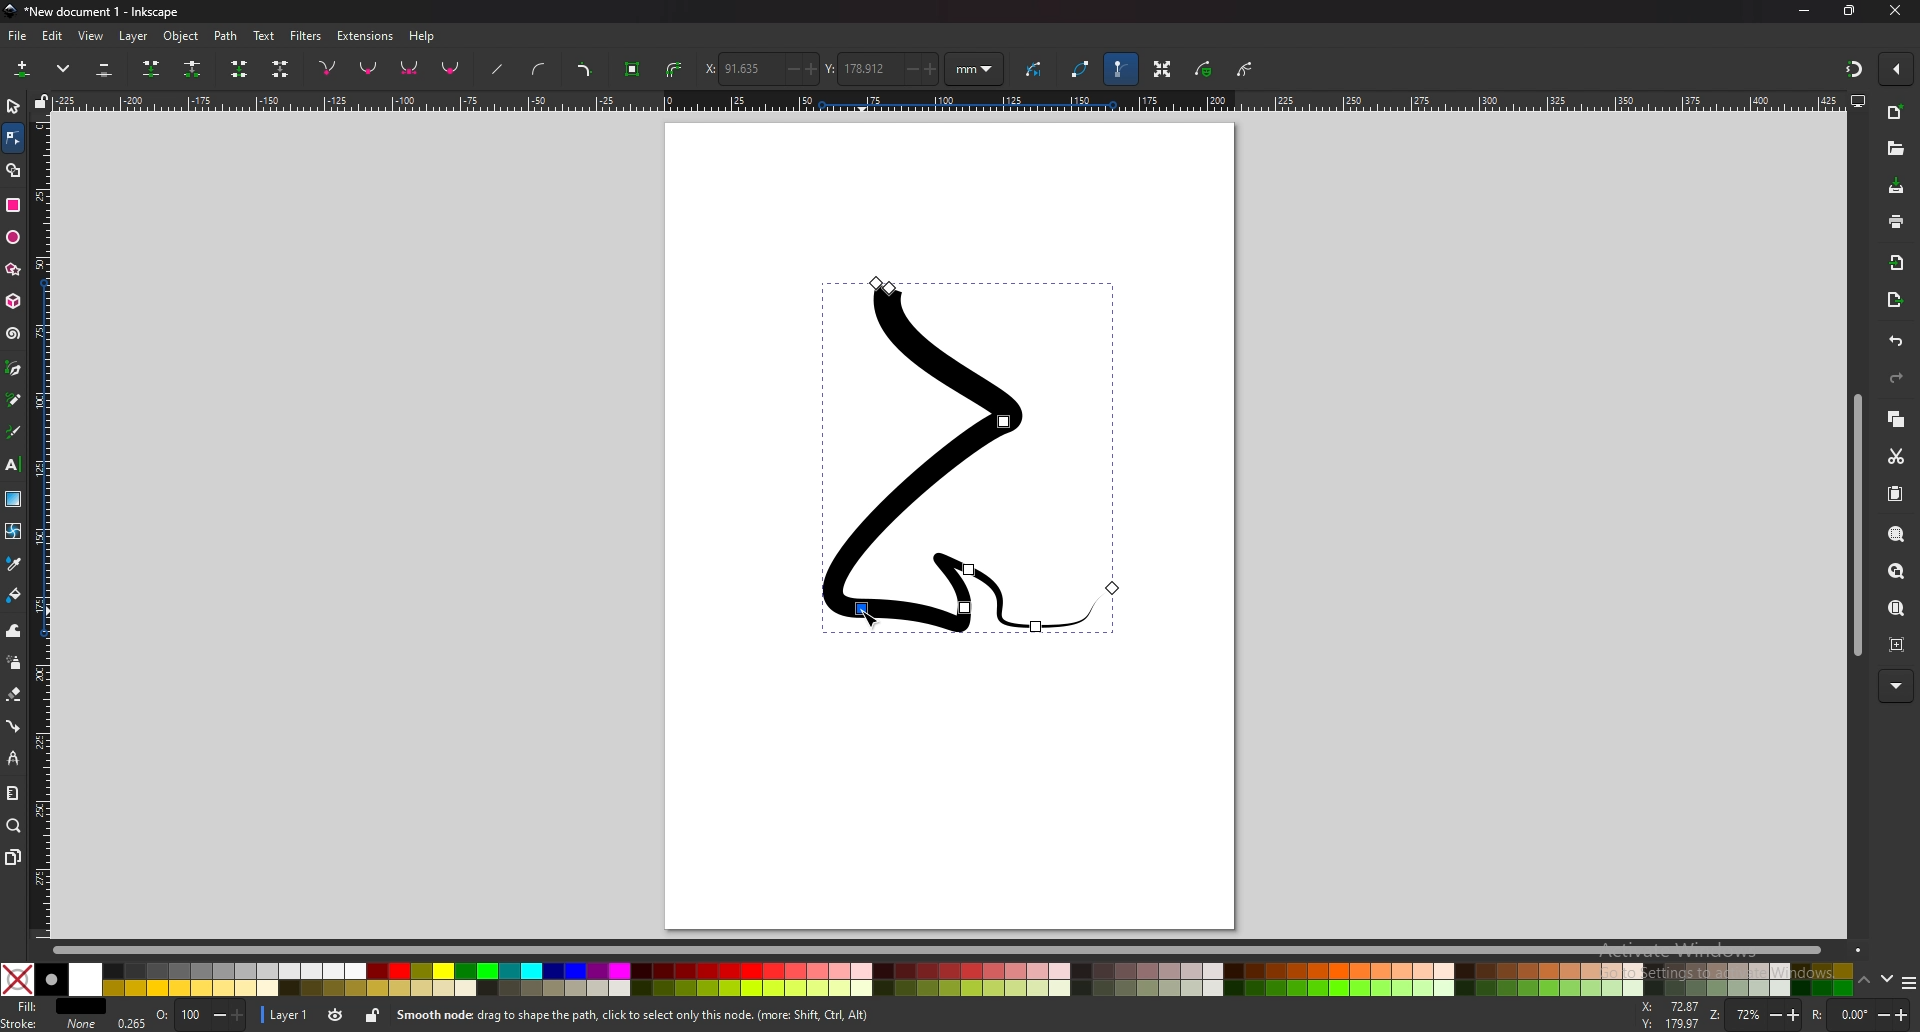 The image size is (1920, 1032). I want to click on pages, so click(13, 858).